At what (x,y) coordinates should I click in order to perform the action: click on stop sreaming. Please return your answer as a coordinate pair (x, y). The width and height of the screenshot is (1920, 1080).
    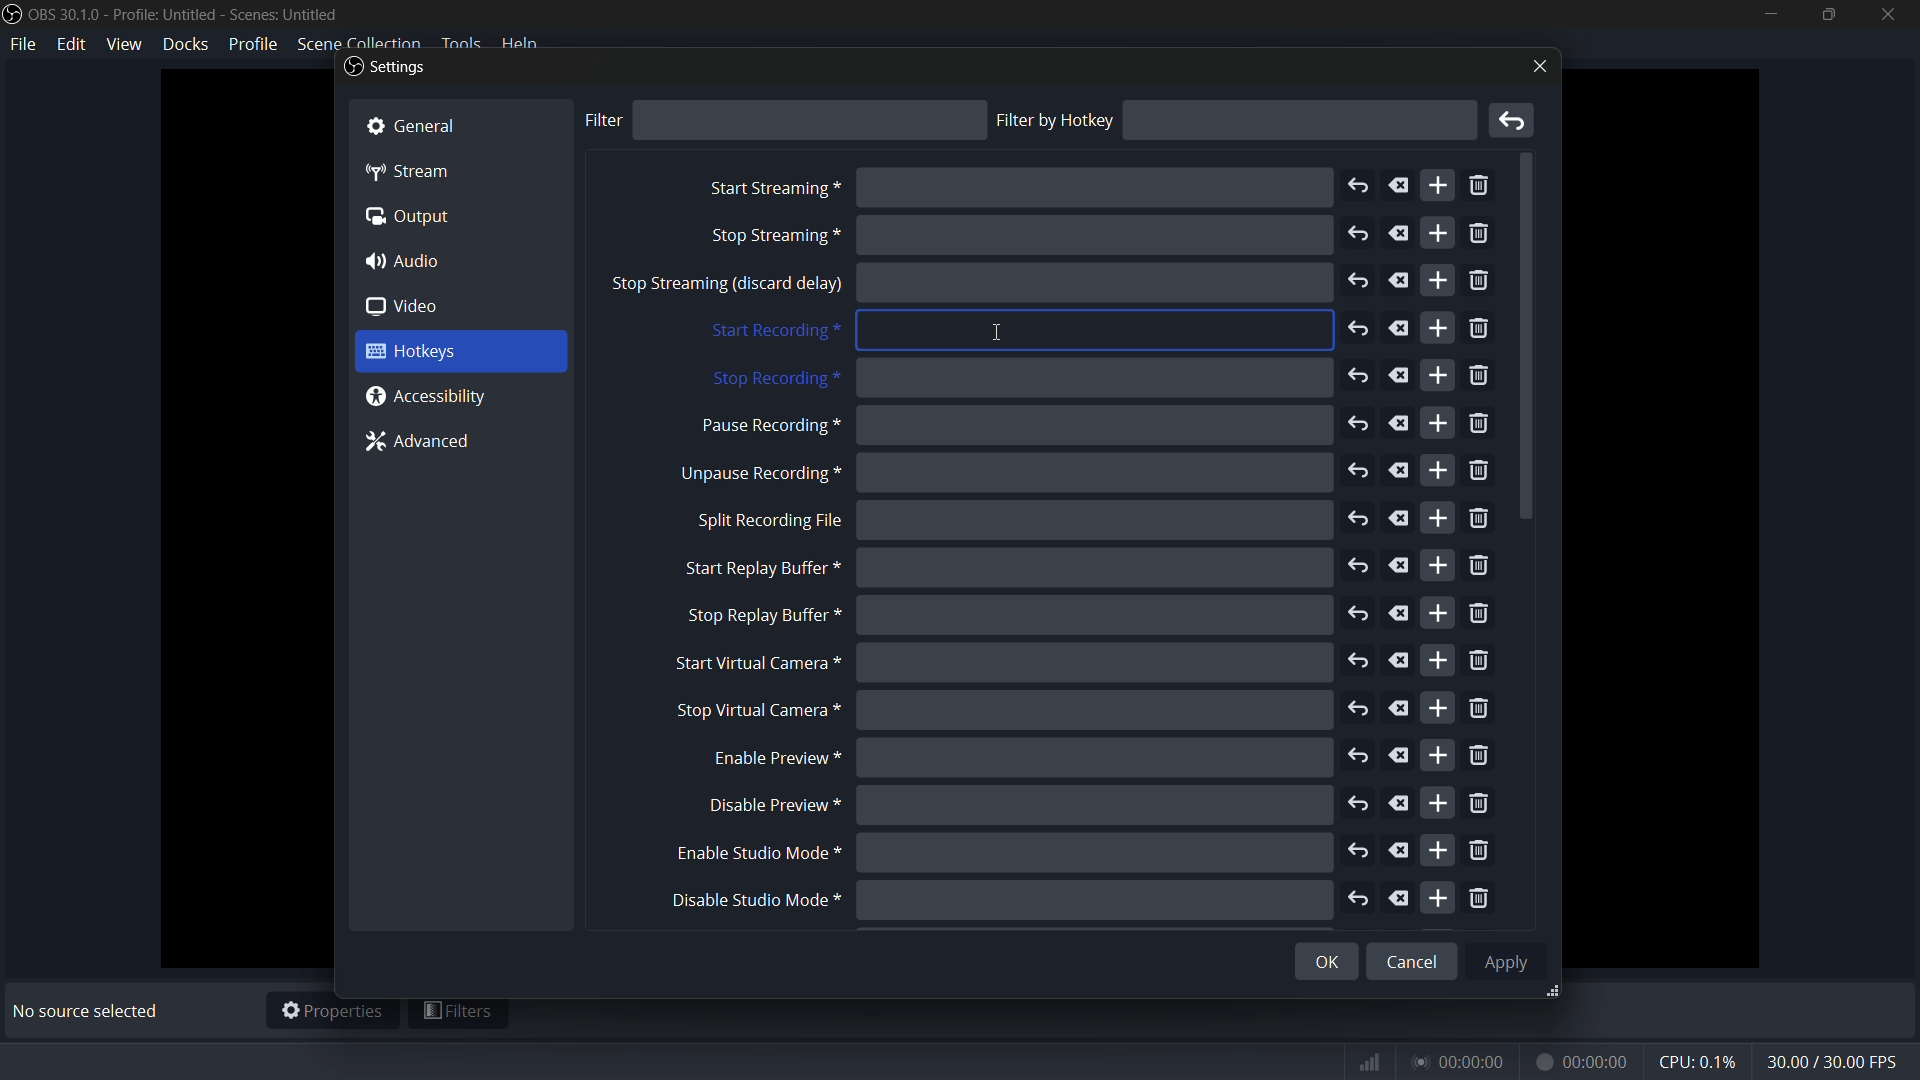
    Looking at the image, I should click on (727, 286).